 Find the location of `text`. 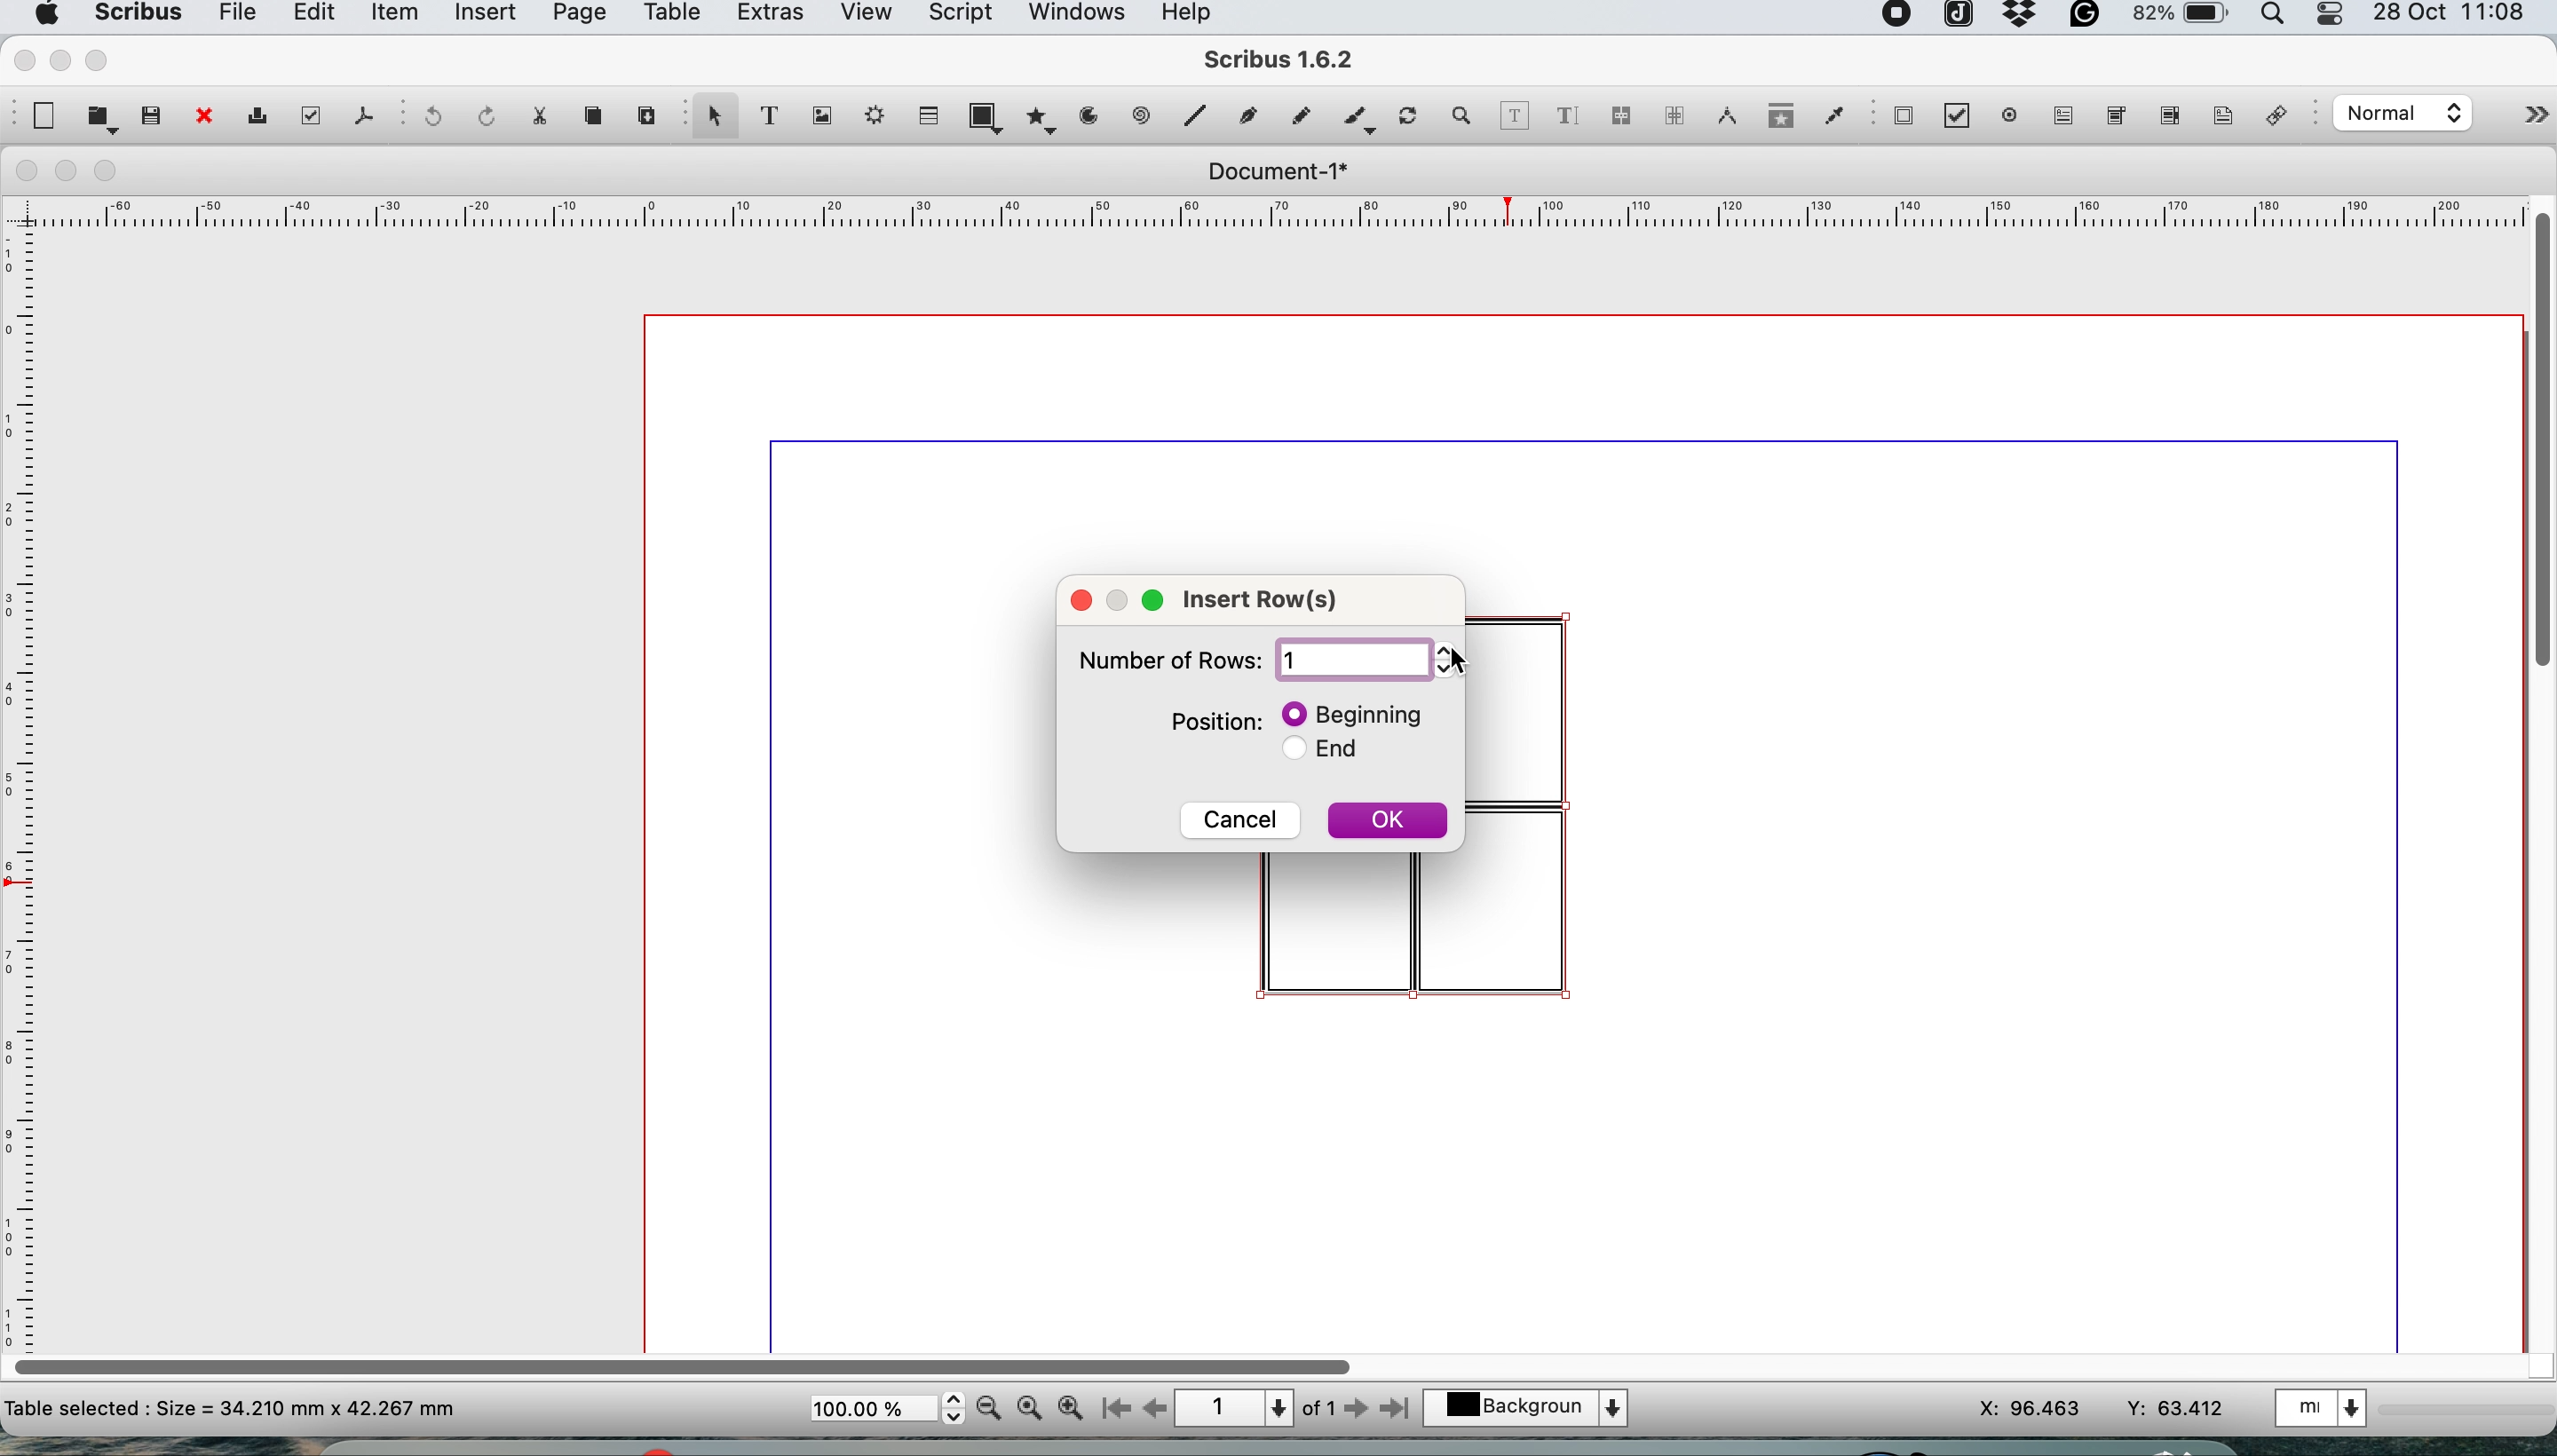

text is located at coordinates (232, 1407).